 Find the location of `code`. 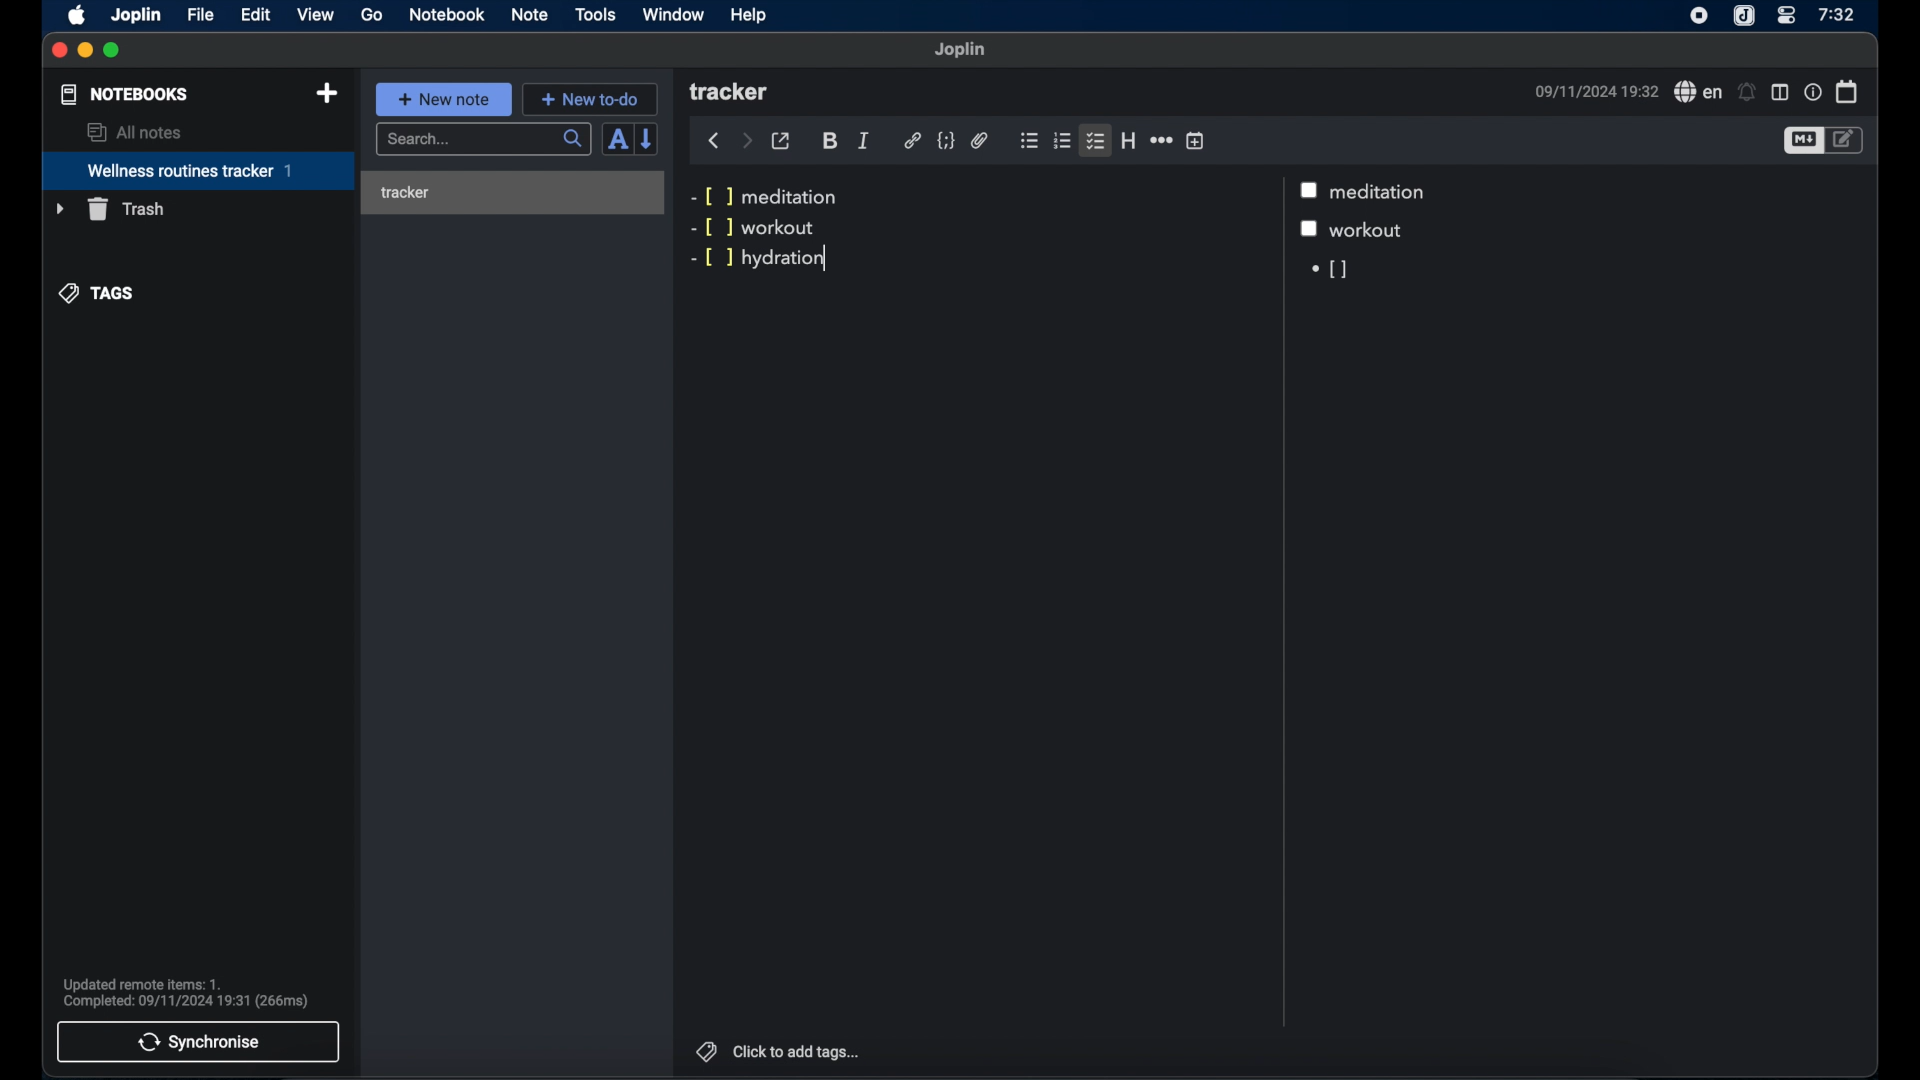

code is located at coordinates (945, 141).